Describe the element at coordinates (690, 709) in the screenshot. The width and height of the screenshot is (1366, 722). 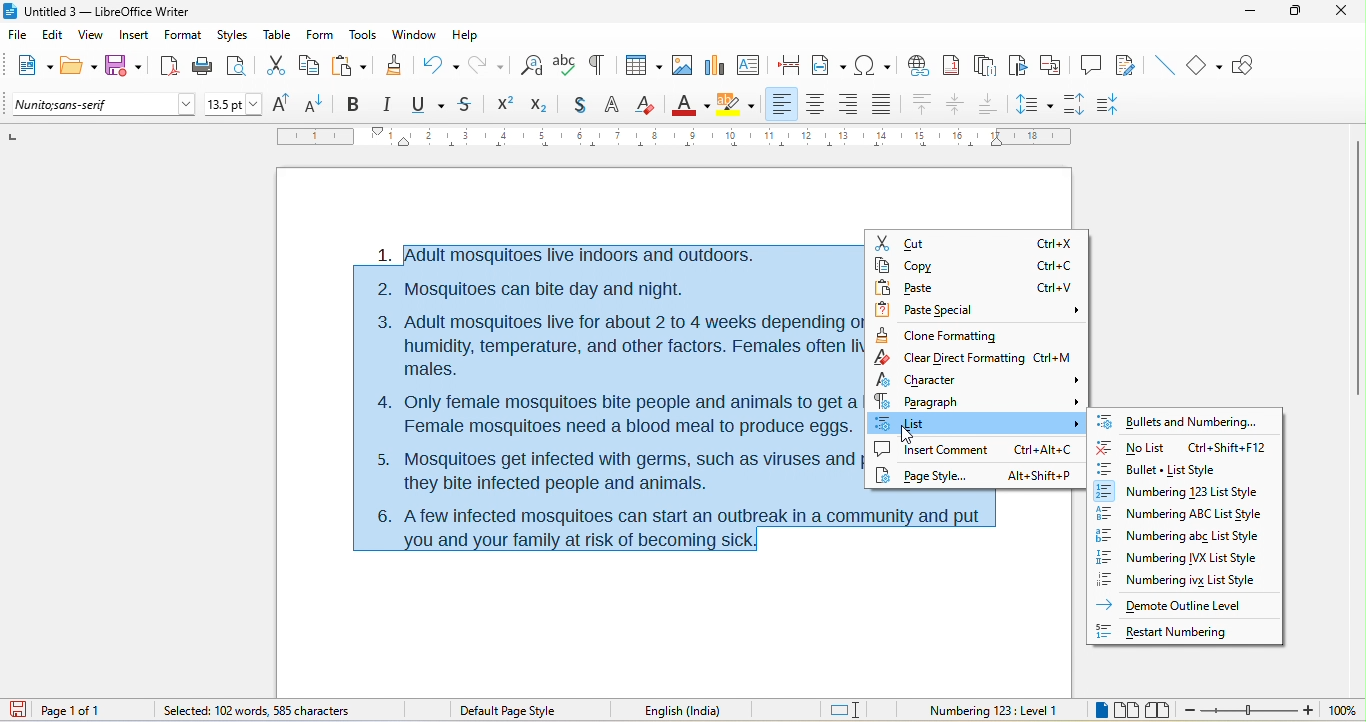
I see `English (India)` at that location.